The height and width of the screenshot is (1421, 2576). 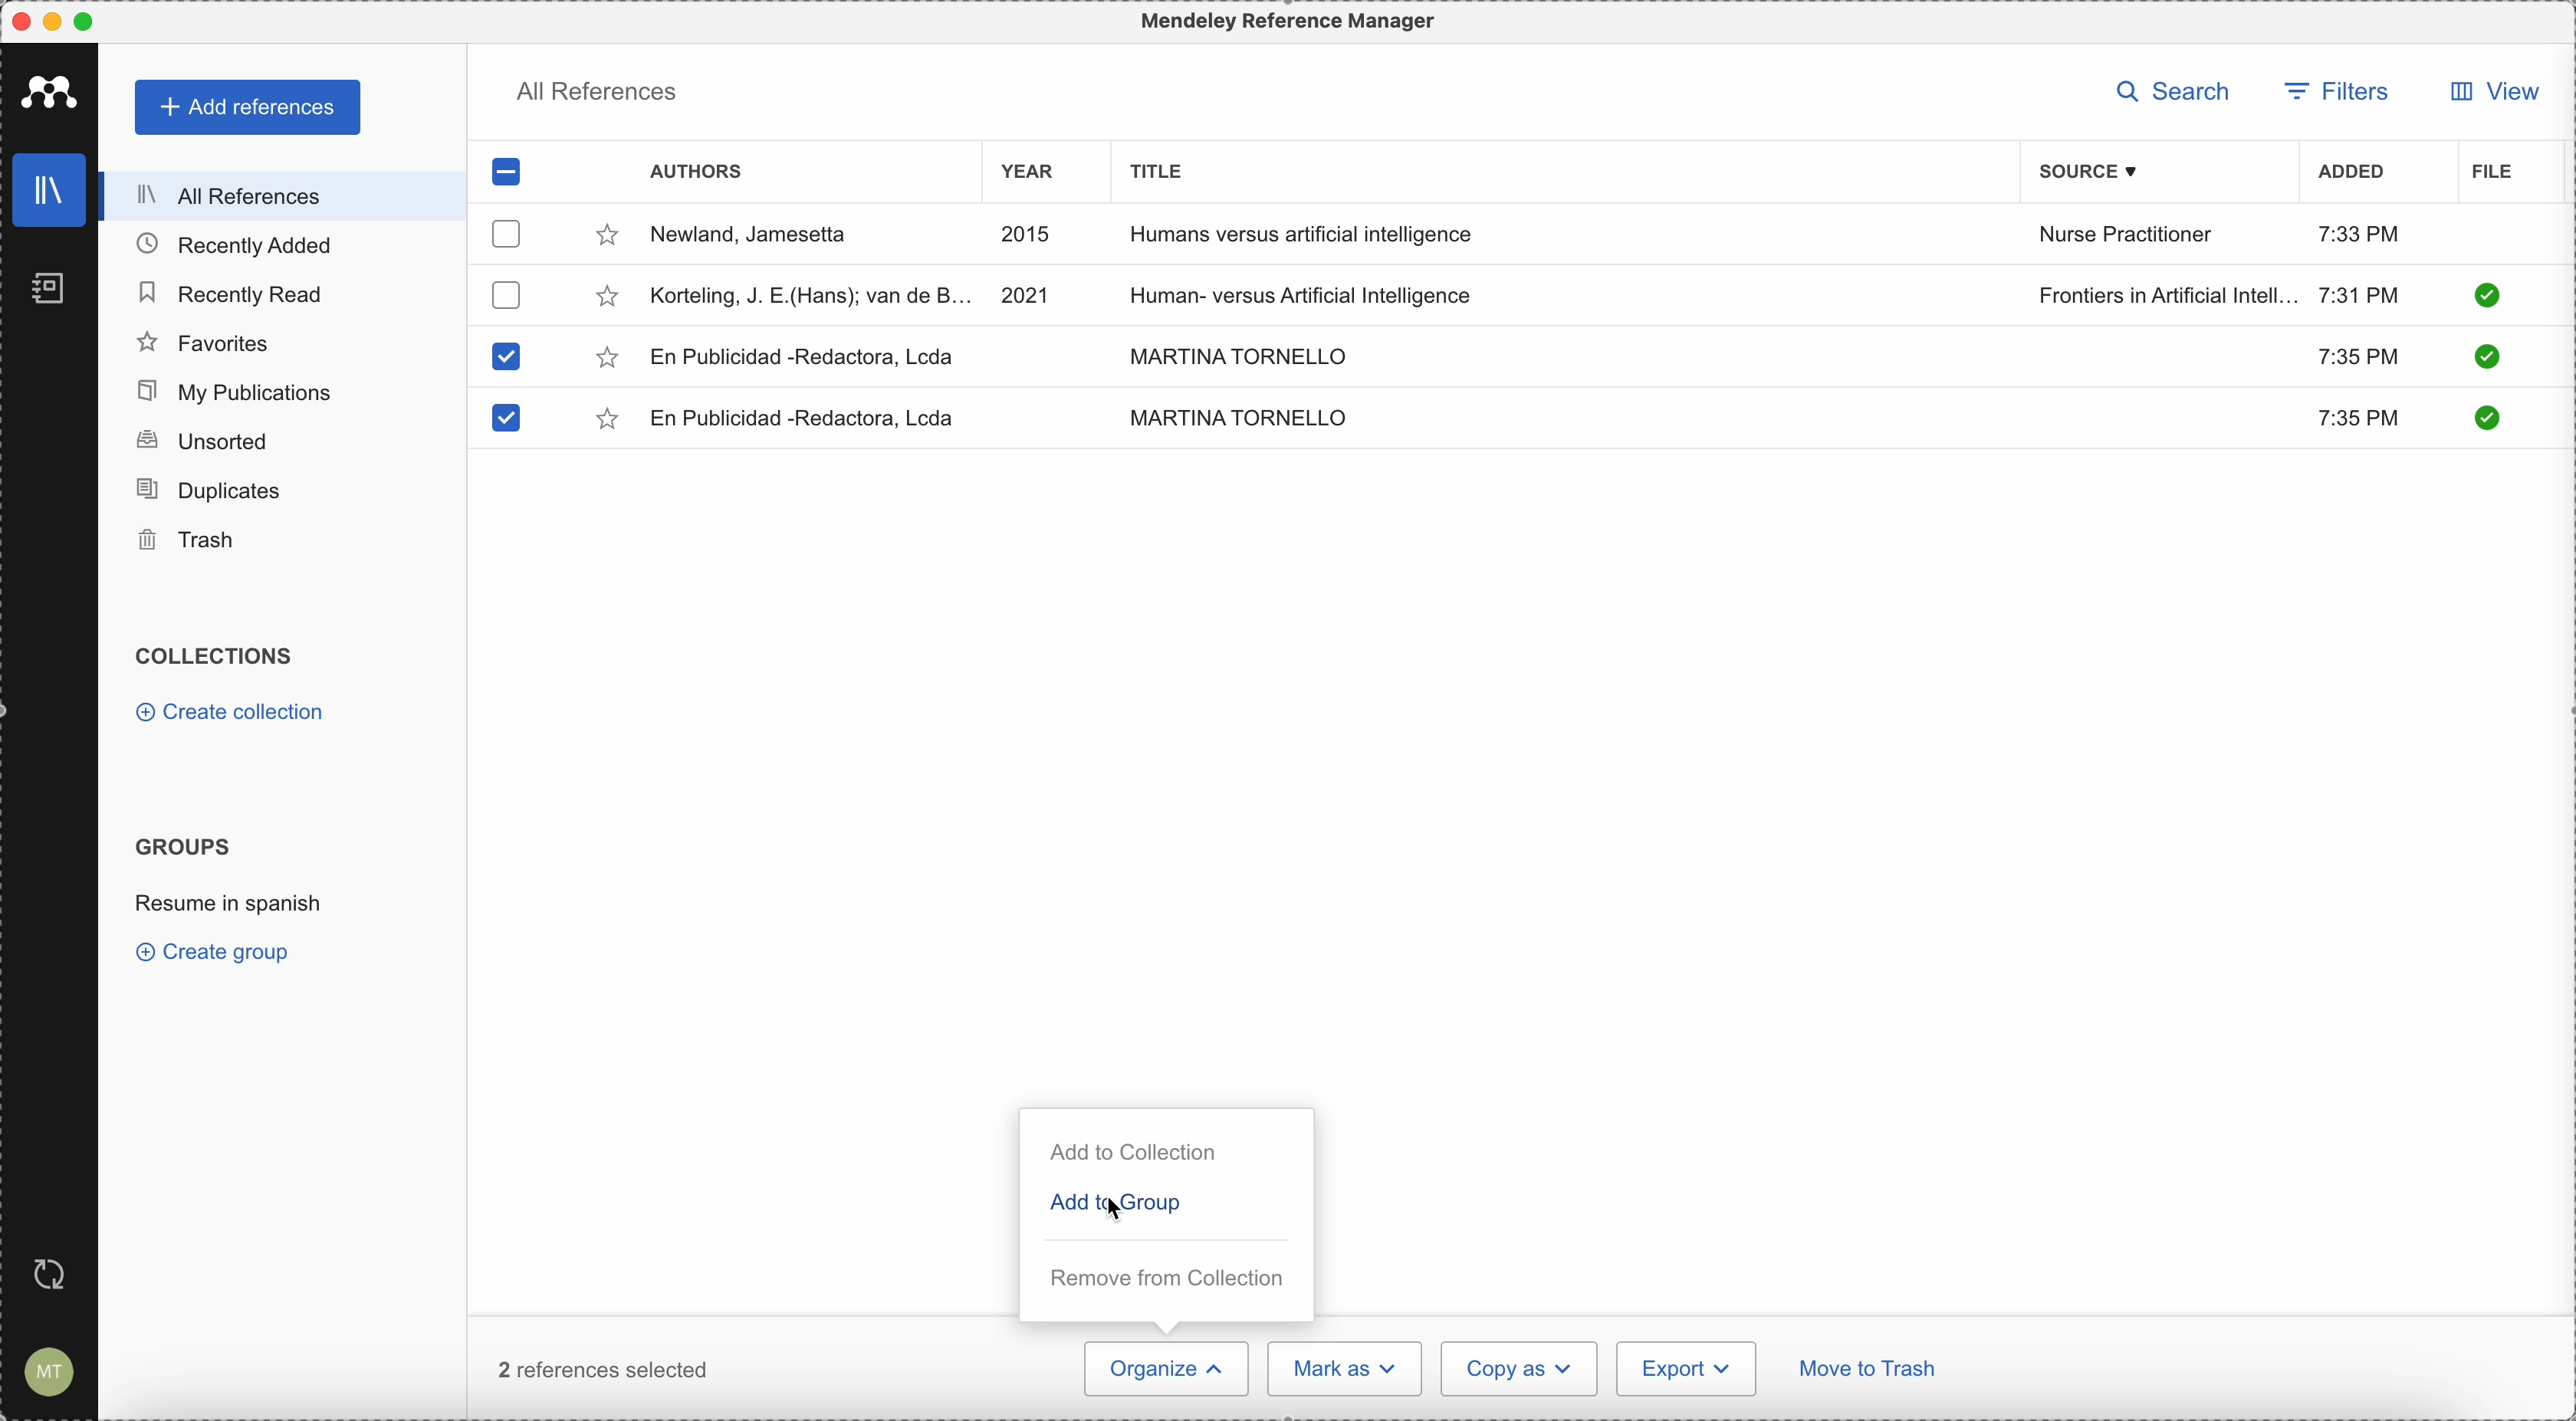 What do you see at coordinates (2167, 295) in the screenshot?
I see `Frontiers in Artificial Intelligence` at bounding box center [2167, 295].